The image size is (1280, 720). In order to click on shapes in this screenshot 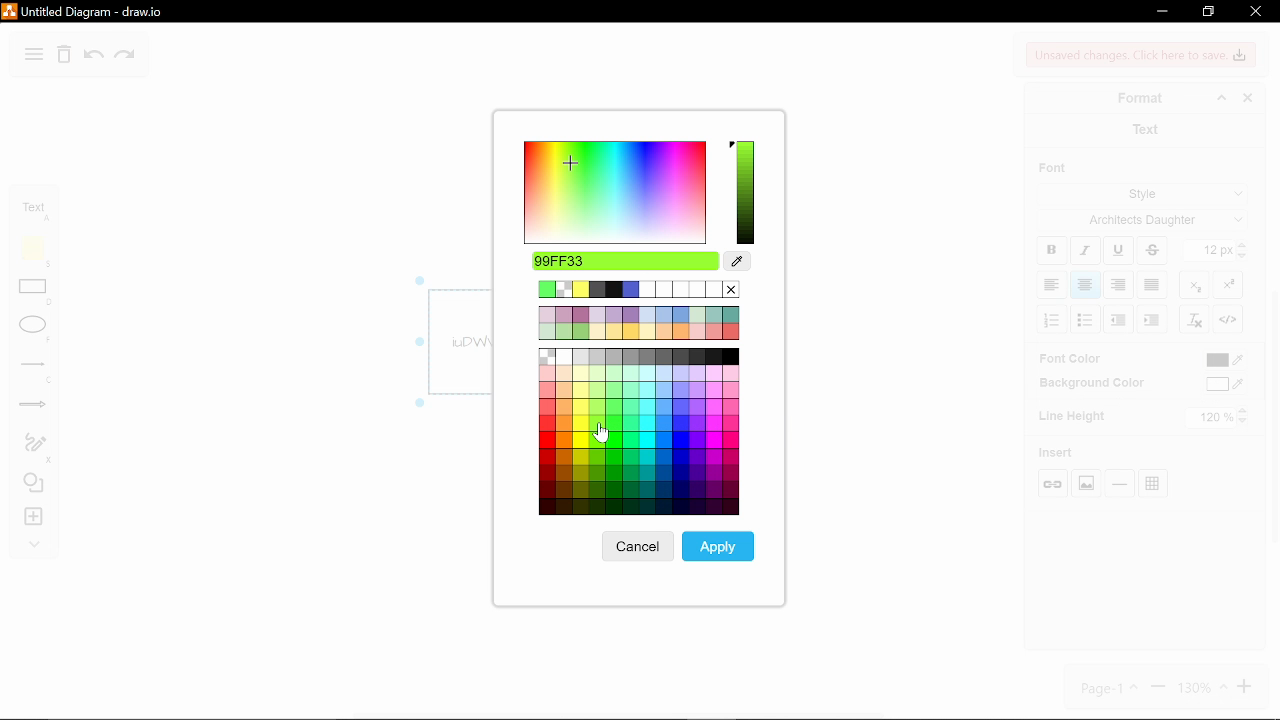, I will do `click(31, 485)`.